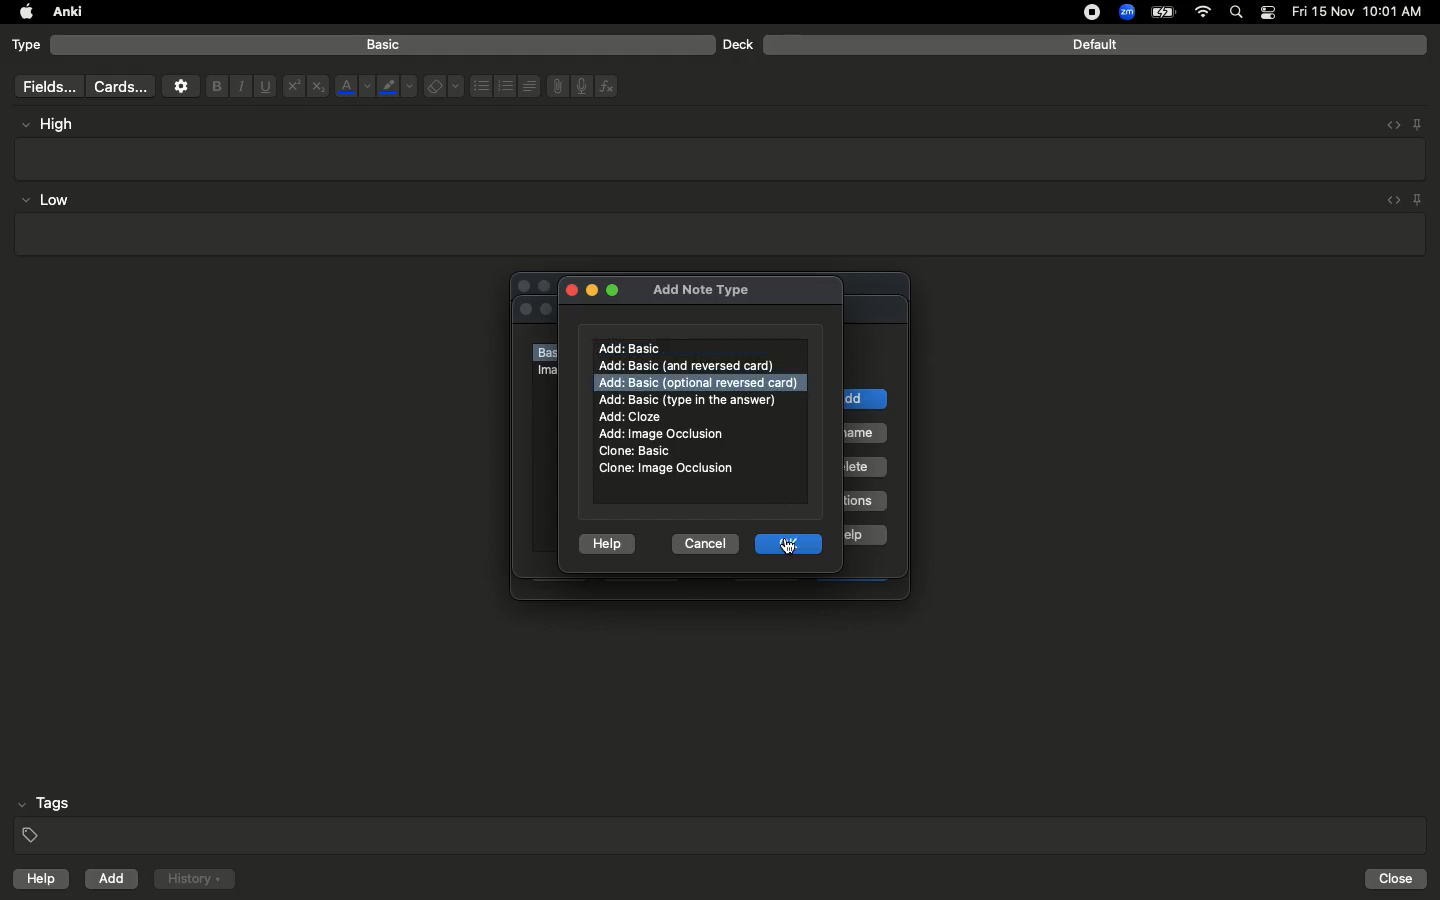  What do you see at coordinates (113, 879) in the screenshot?
I see `Add` at bounding box center [113, 879].